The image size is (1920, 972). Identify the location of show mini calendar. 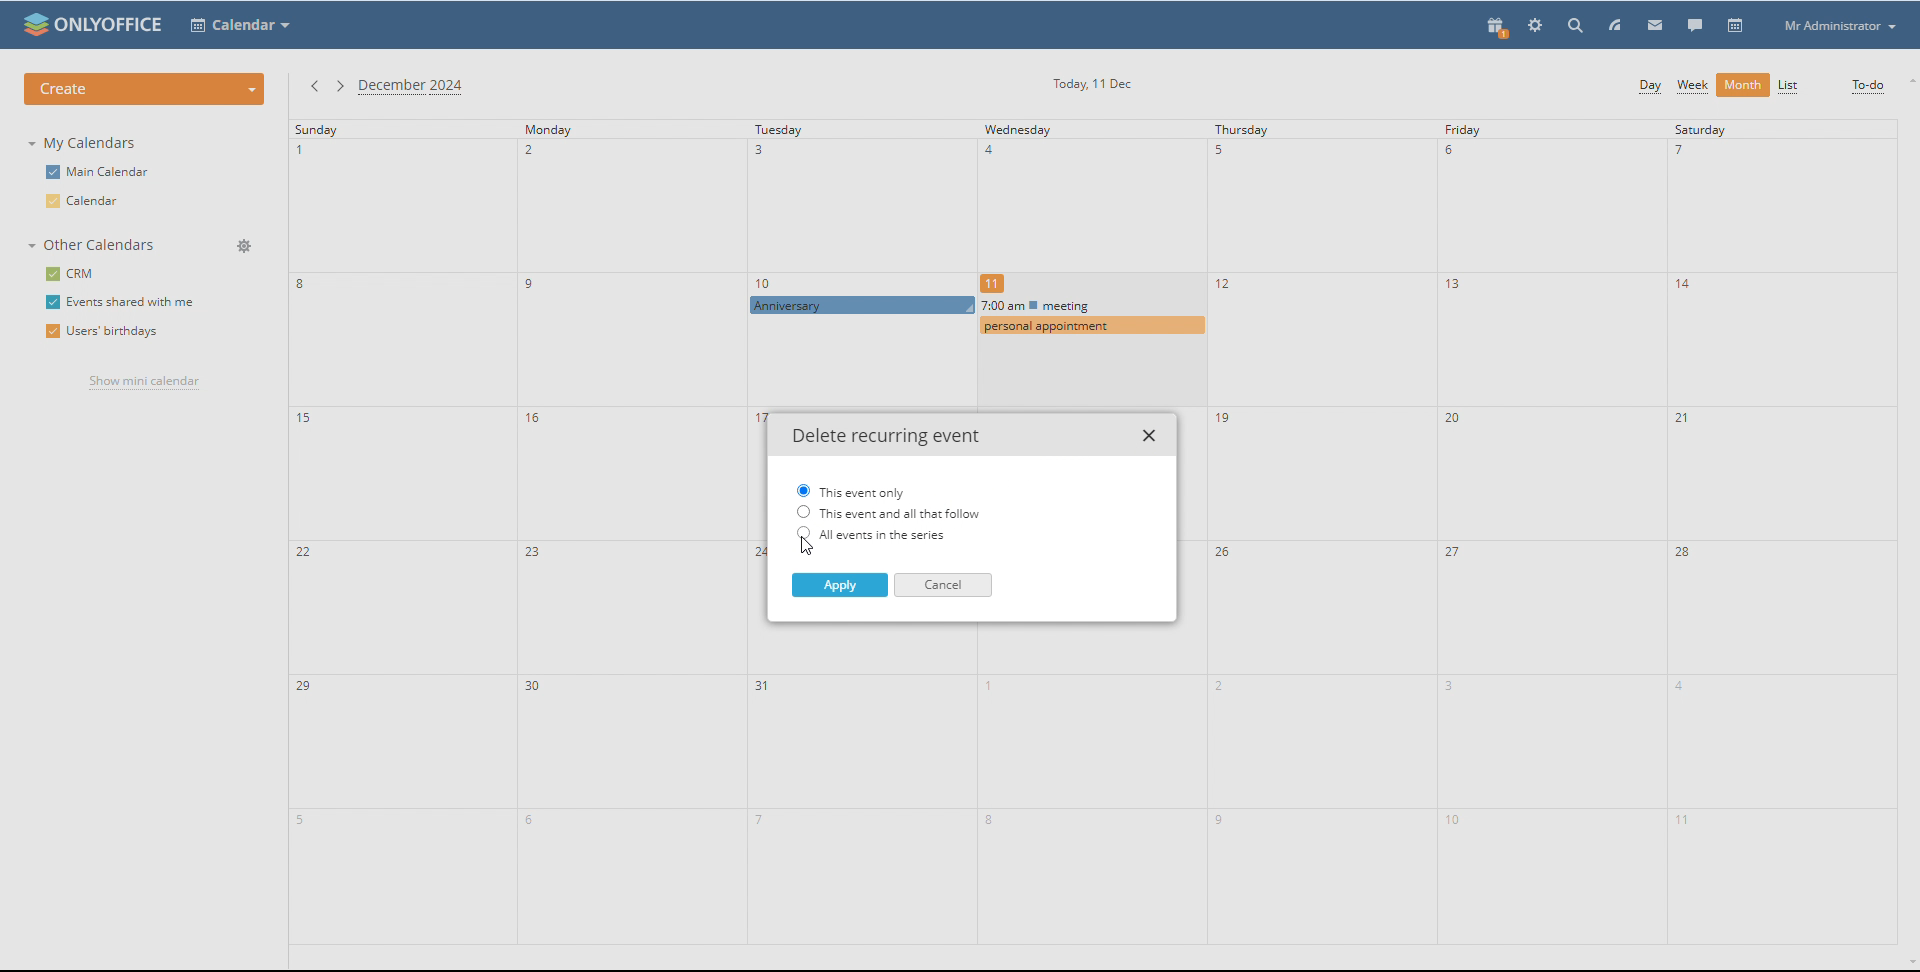
(143, 383).